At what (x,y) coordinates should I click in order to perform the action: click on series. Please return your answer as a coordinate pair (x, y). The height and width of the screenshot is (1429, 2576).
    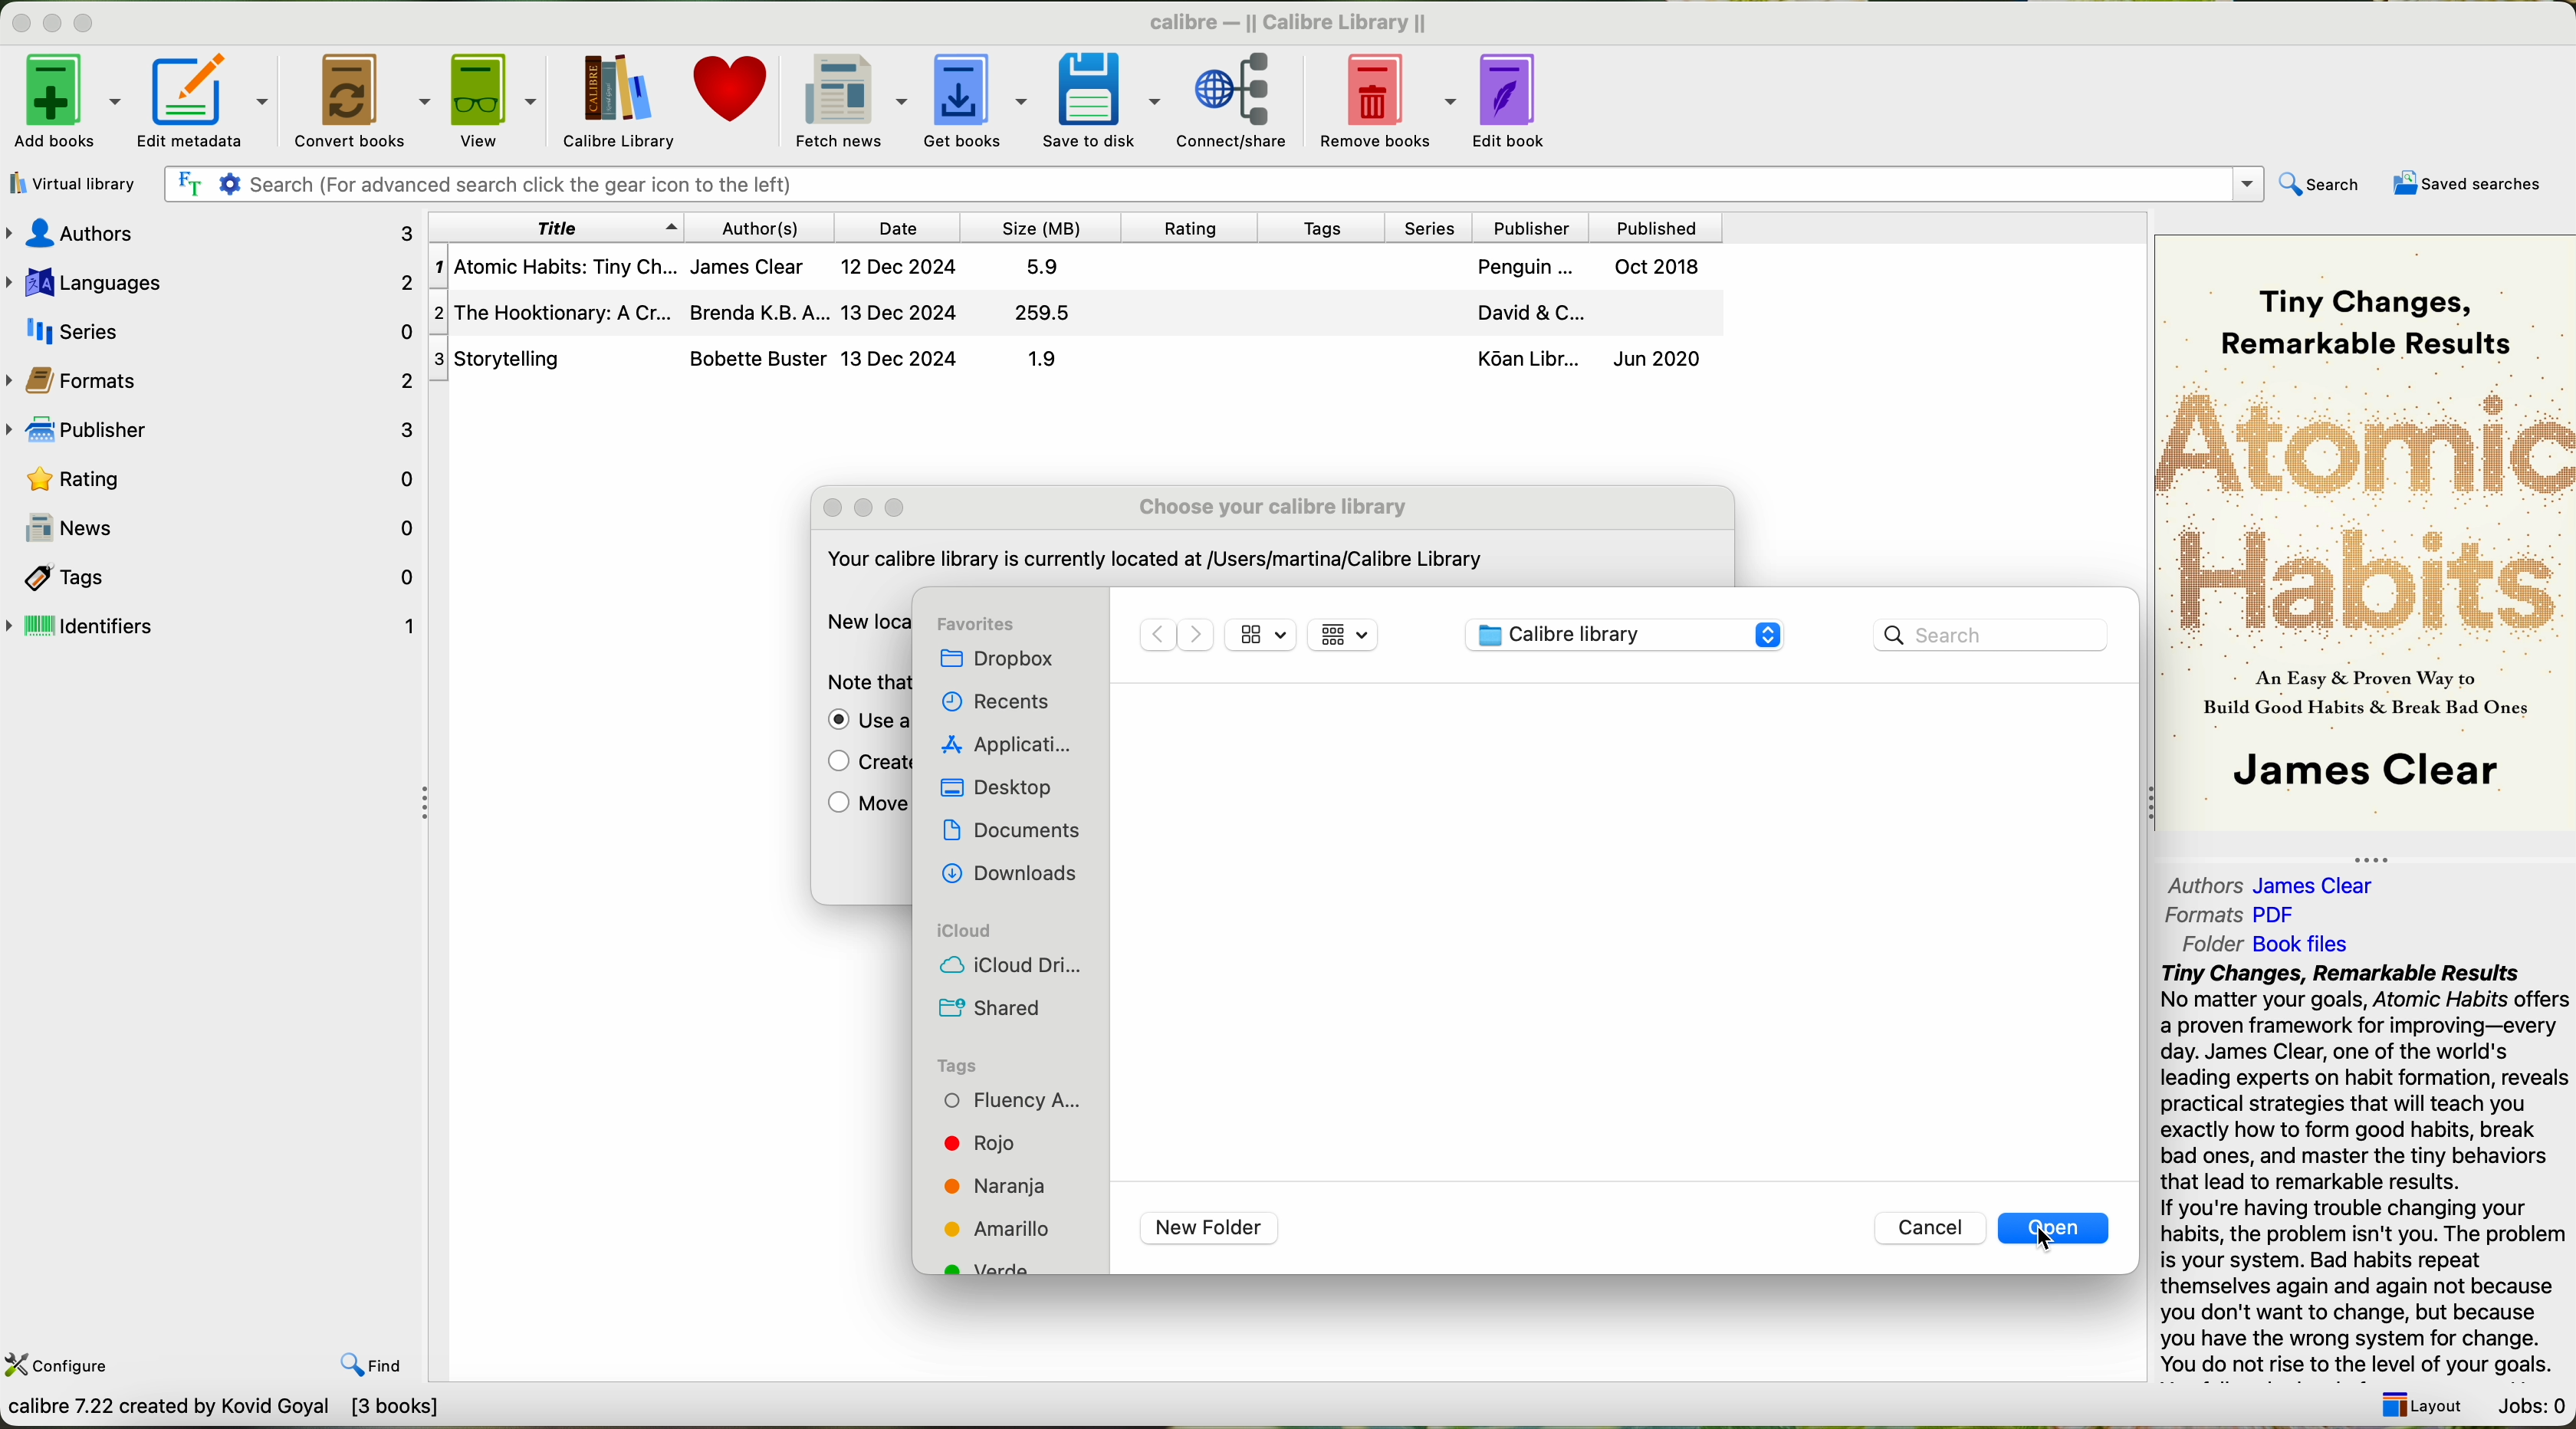
    Looking at the image, I should click on (213, 330).